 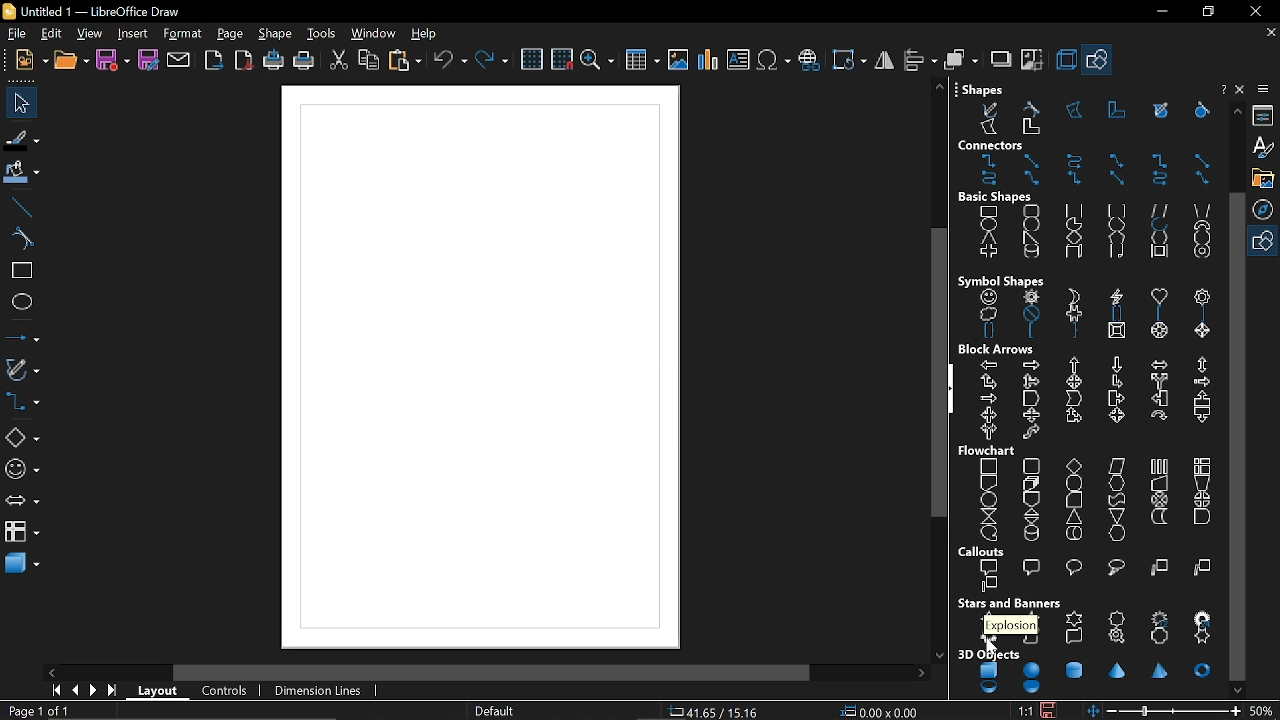 What do you see at coordinates (1088, 621) in the screenshot?
I see `star and boxes` at bounding box center [1088, 621].